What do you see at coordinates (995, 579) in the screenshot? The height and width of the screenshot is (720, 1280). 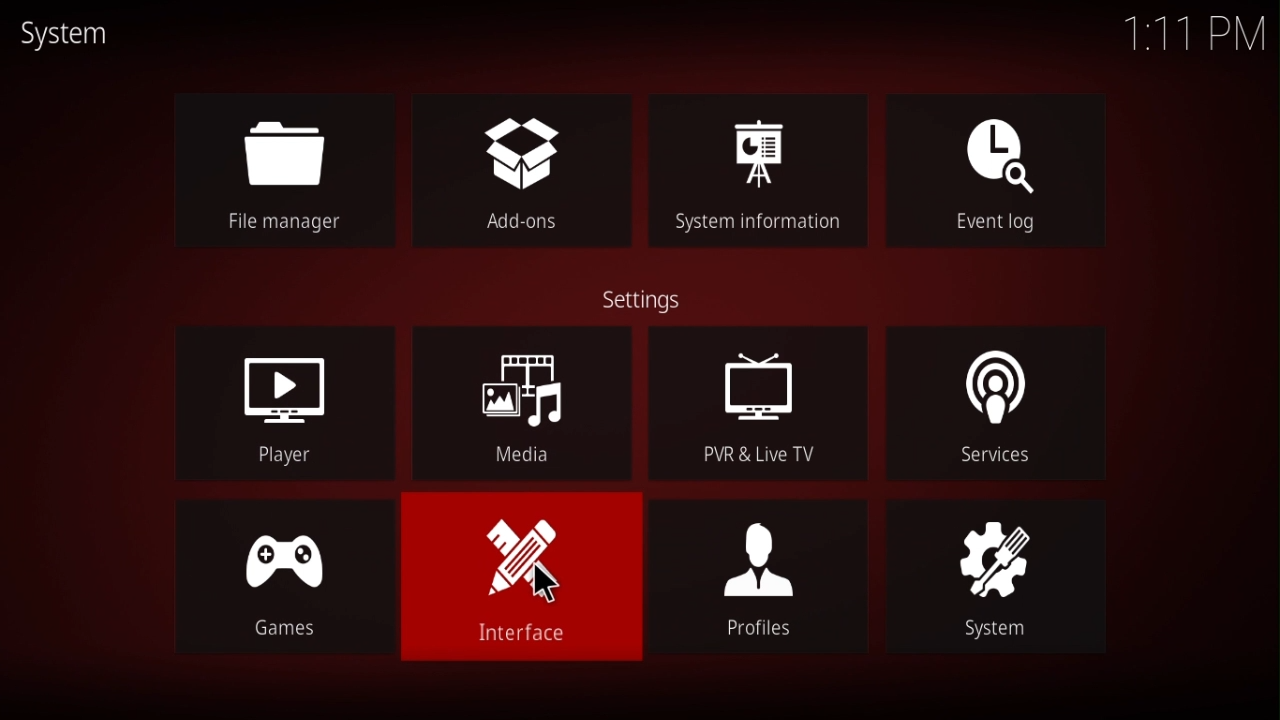 I see `system` at bounding box center [995, 579].